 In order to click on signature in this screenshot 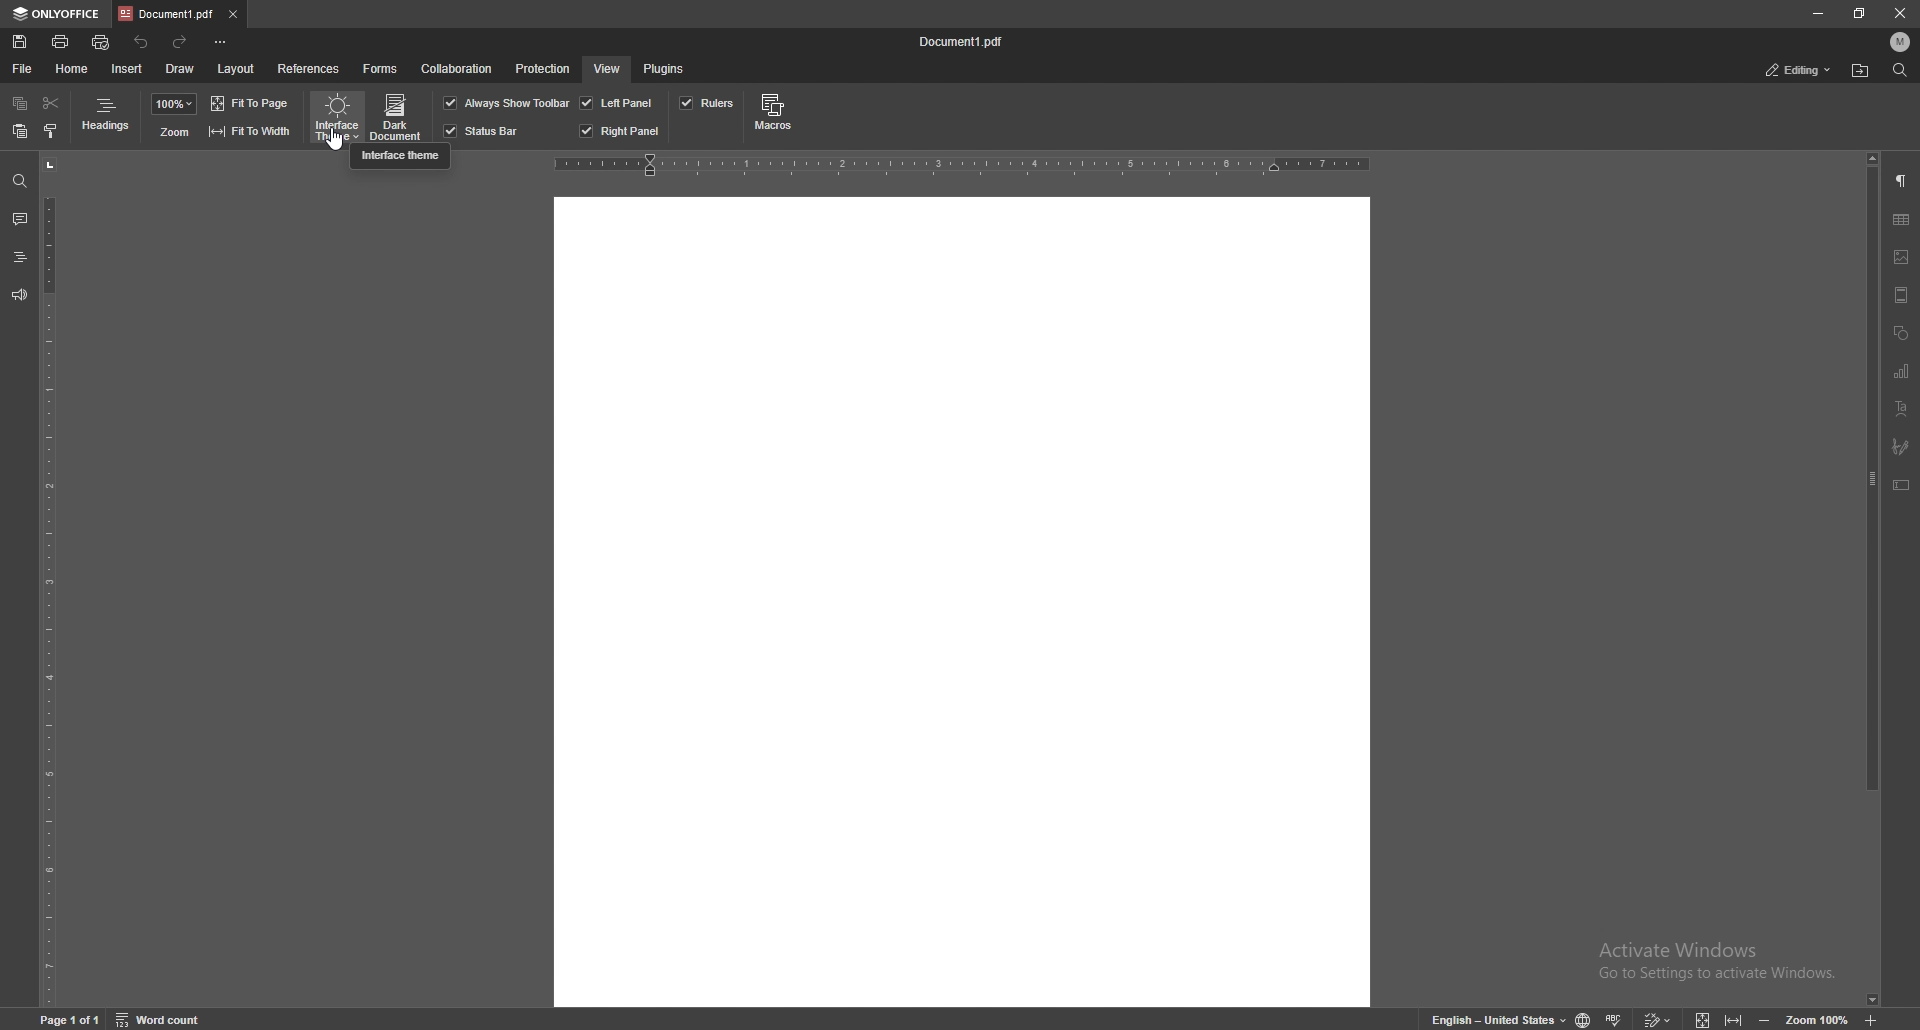, I will do `click(1900, 445)`.